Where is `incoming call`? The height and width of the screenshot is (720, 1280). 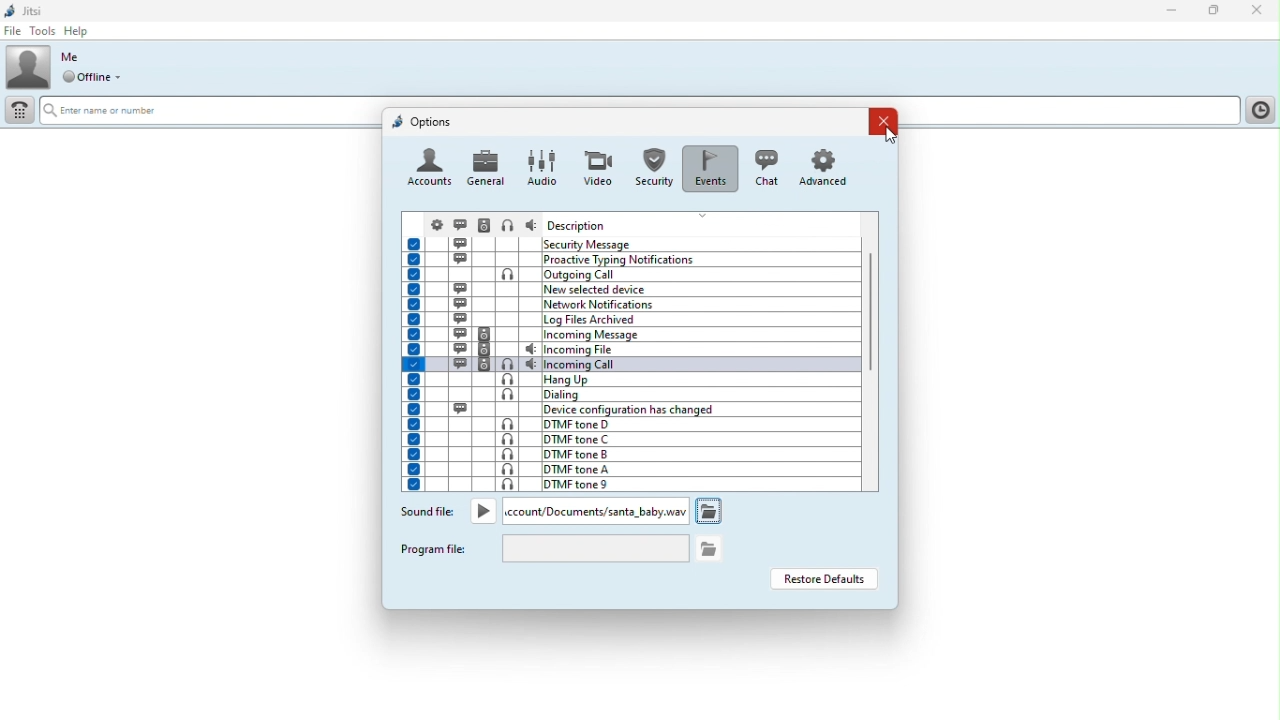 incoming call is located at coordinates (629, 364).